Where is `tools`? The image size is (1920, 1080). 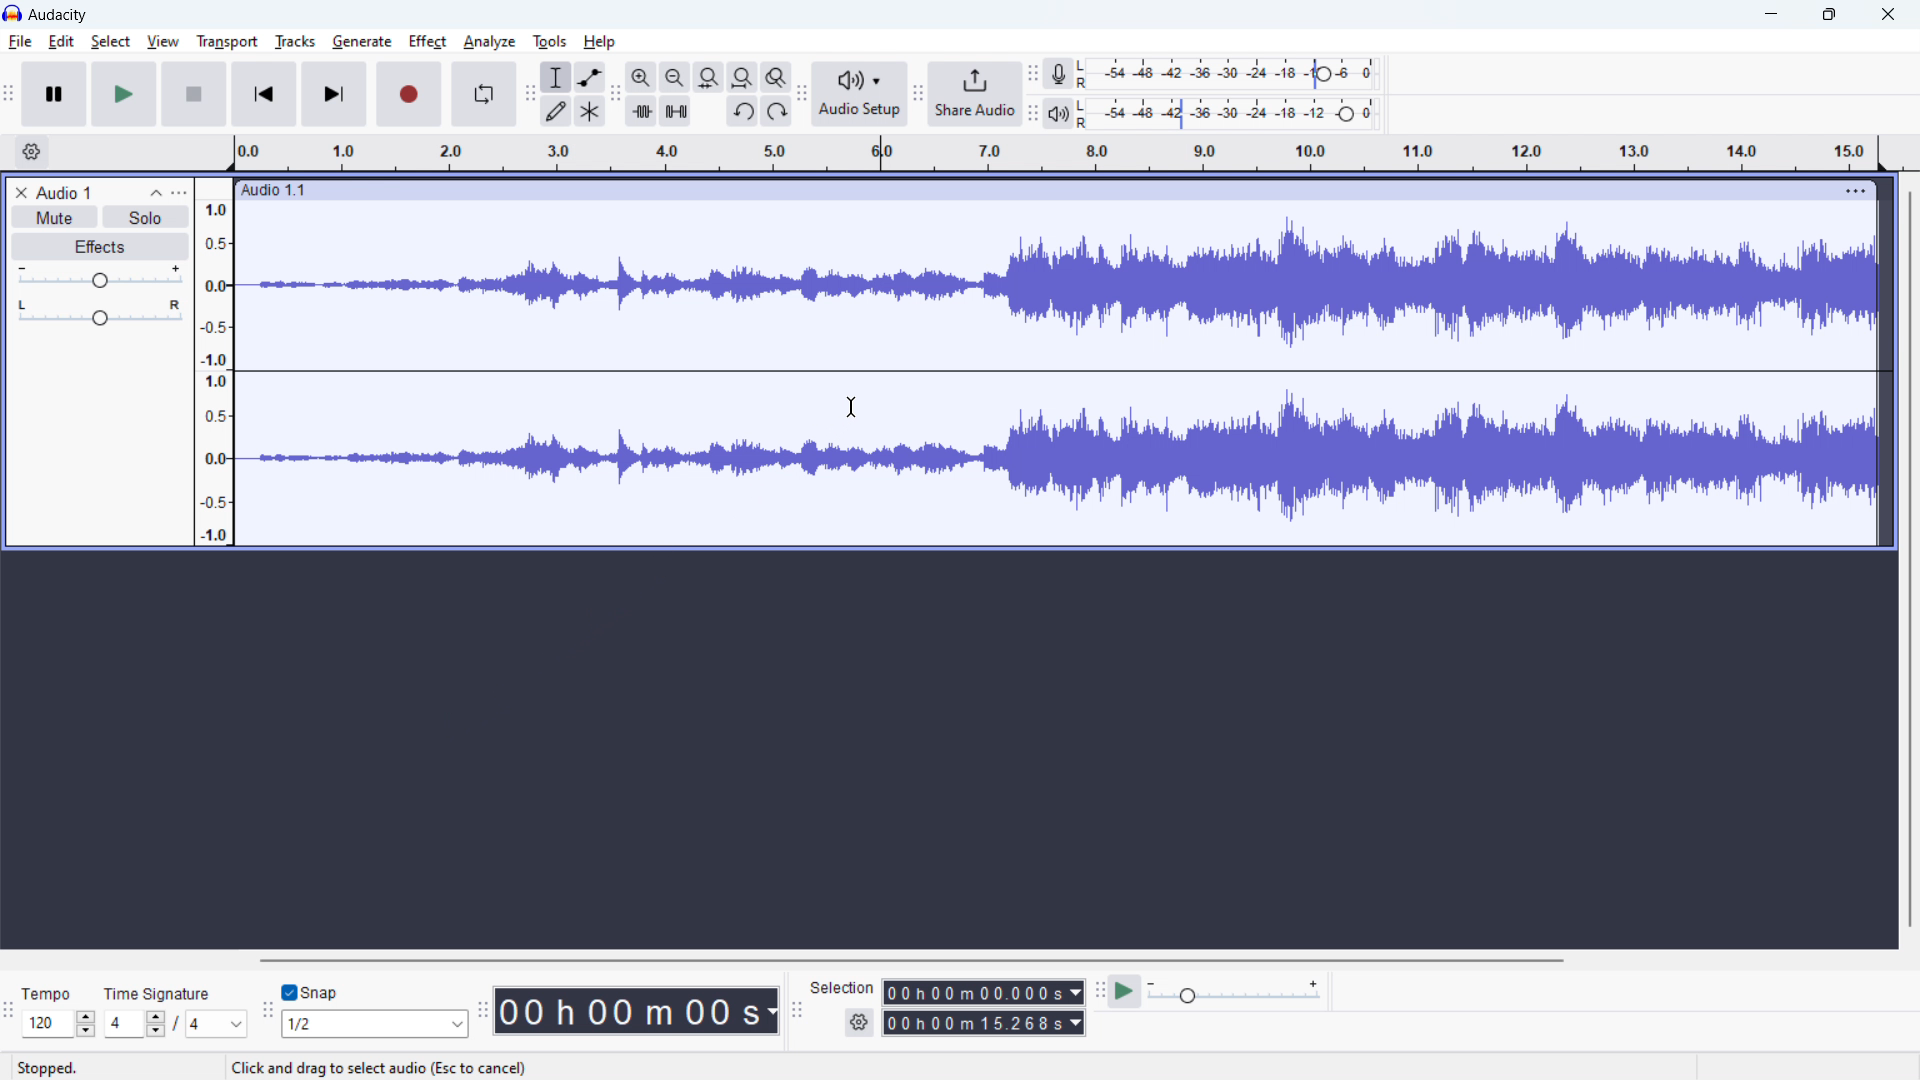
tools is located at coordinates (550, 42).